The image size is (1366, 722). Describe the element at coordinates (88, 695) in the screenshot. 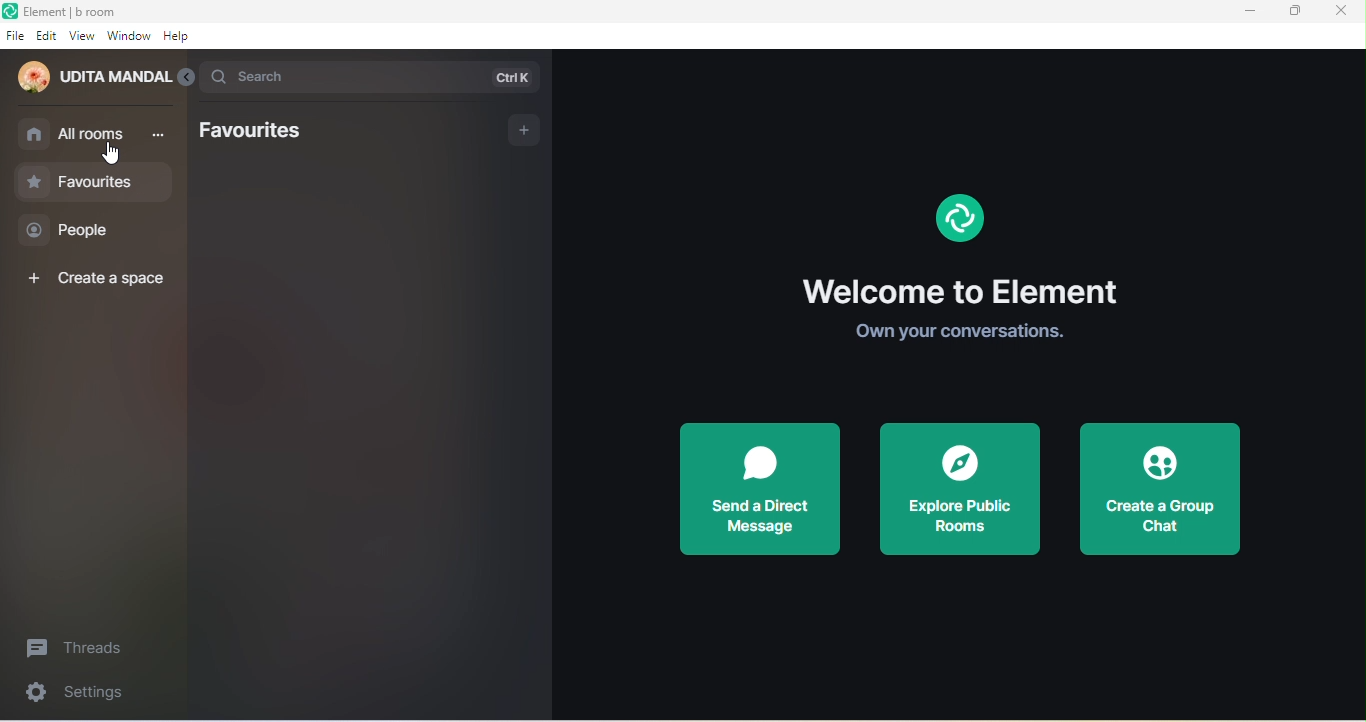

I see `seetings` at that location.